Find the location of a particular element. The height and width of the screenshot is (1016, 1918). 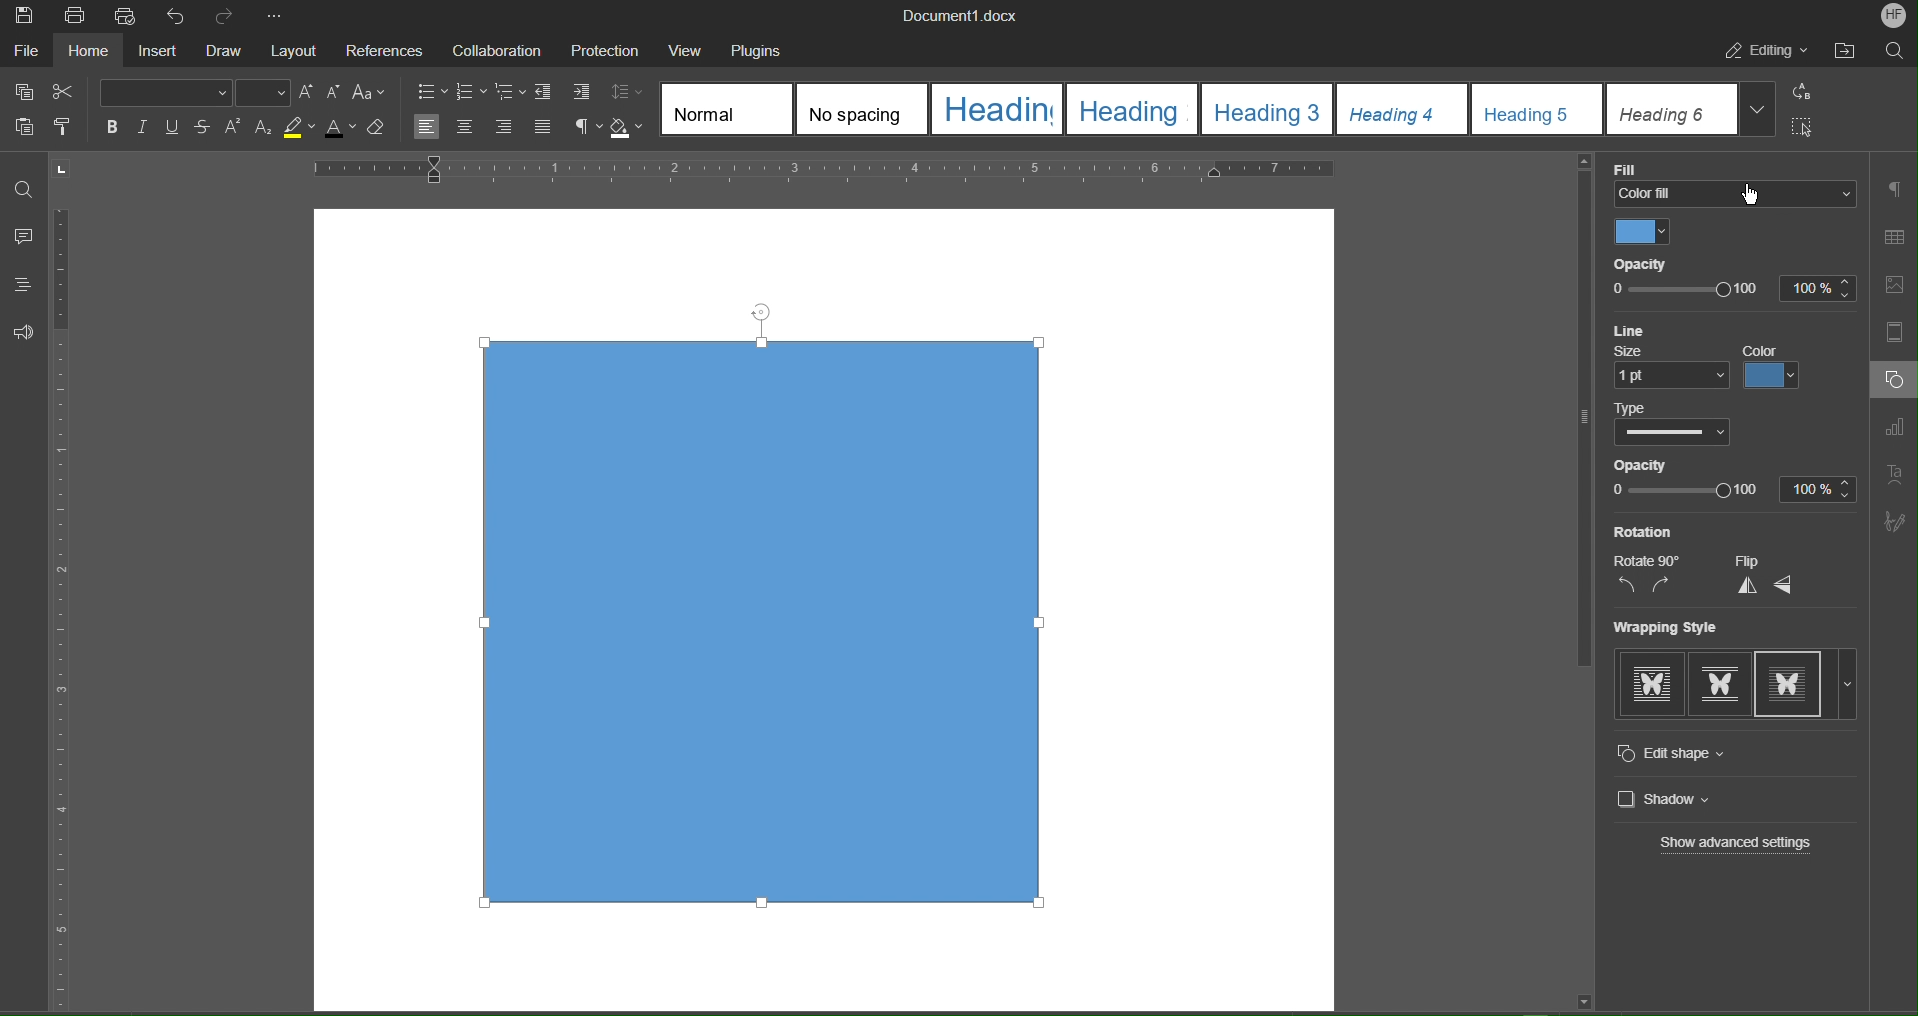

Italics is located at coordinates (145, 127).